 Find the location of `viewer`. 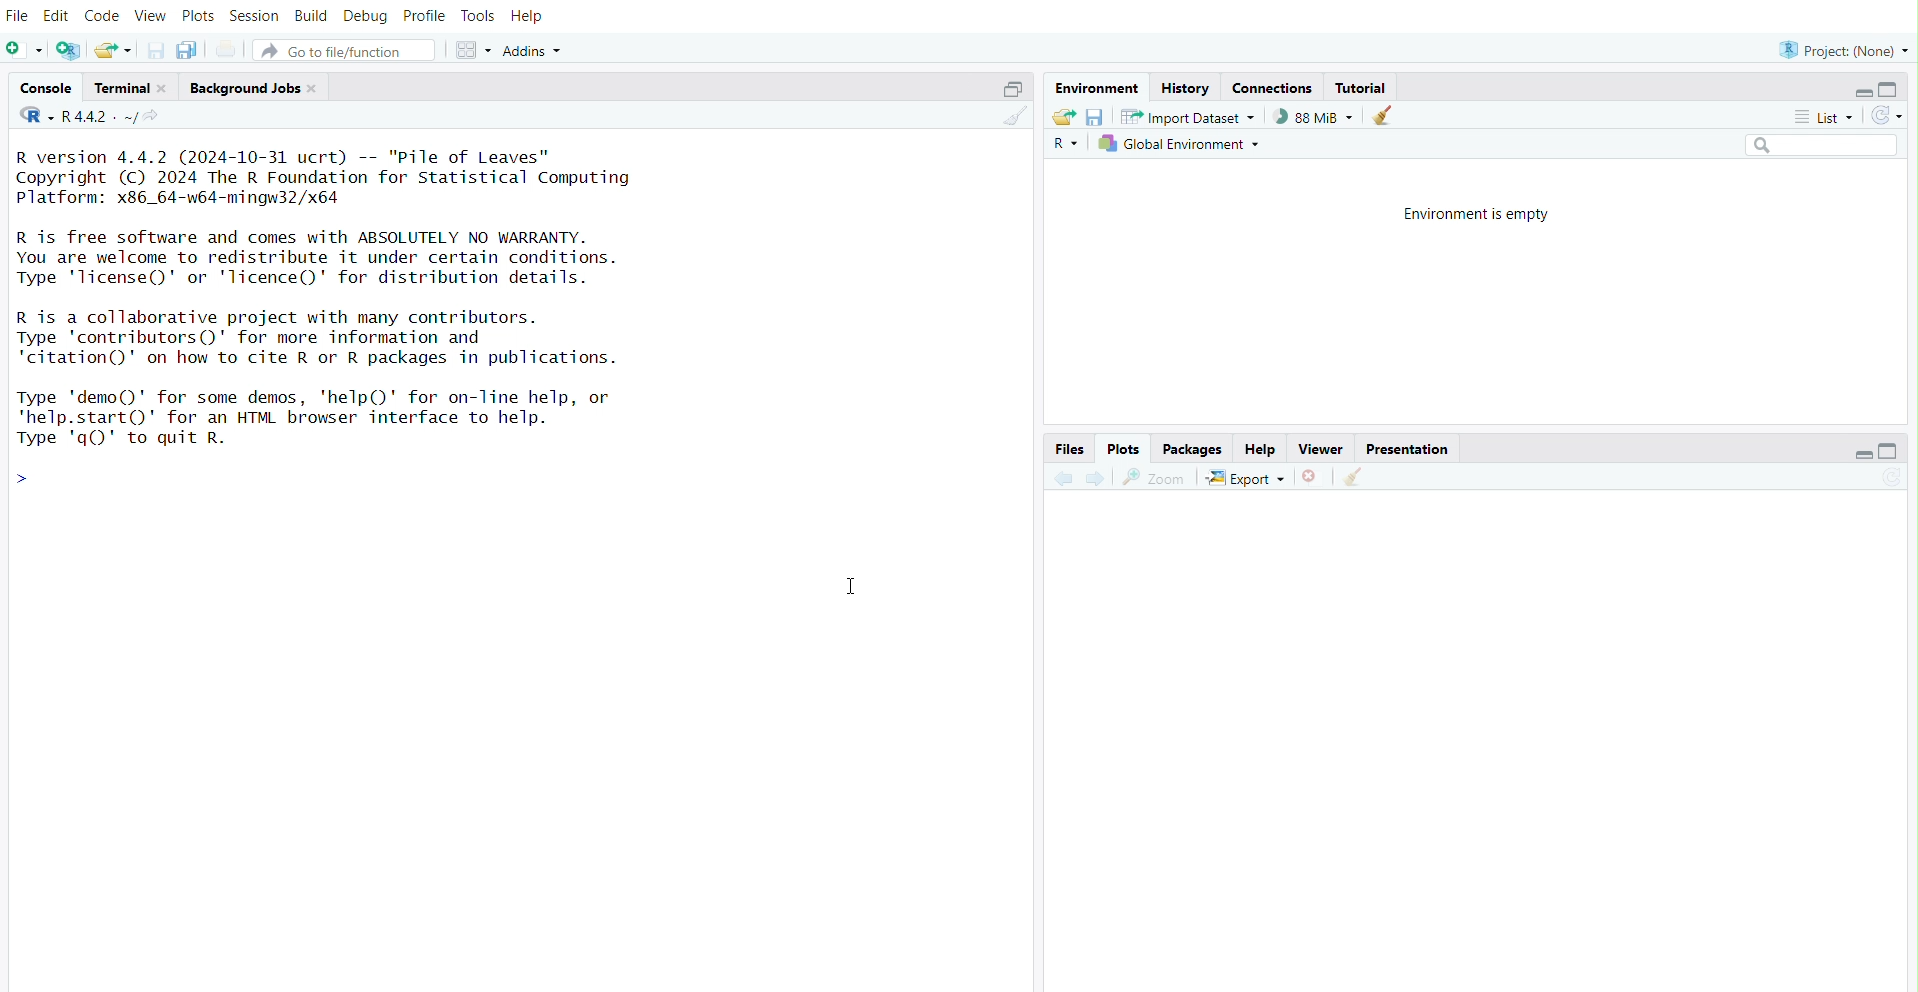

viewer is located at coordinates (1323, 449).